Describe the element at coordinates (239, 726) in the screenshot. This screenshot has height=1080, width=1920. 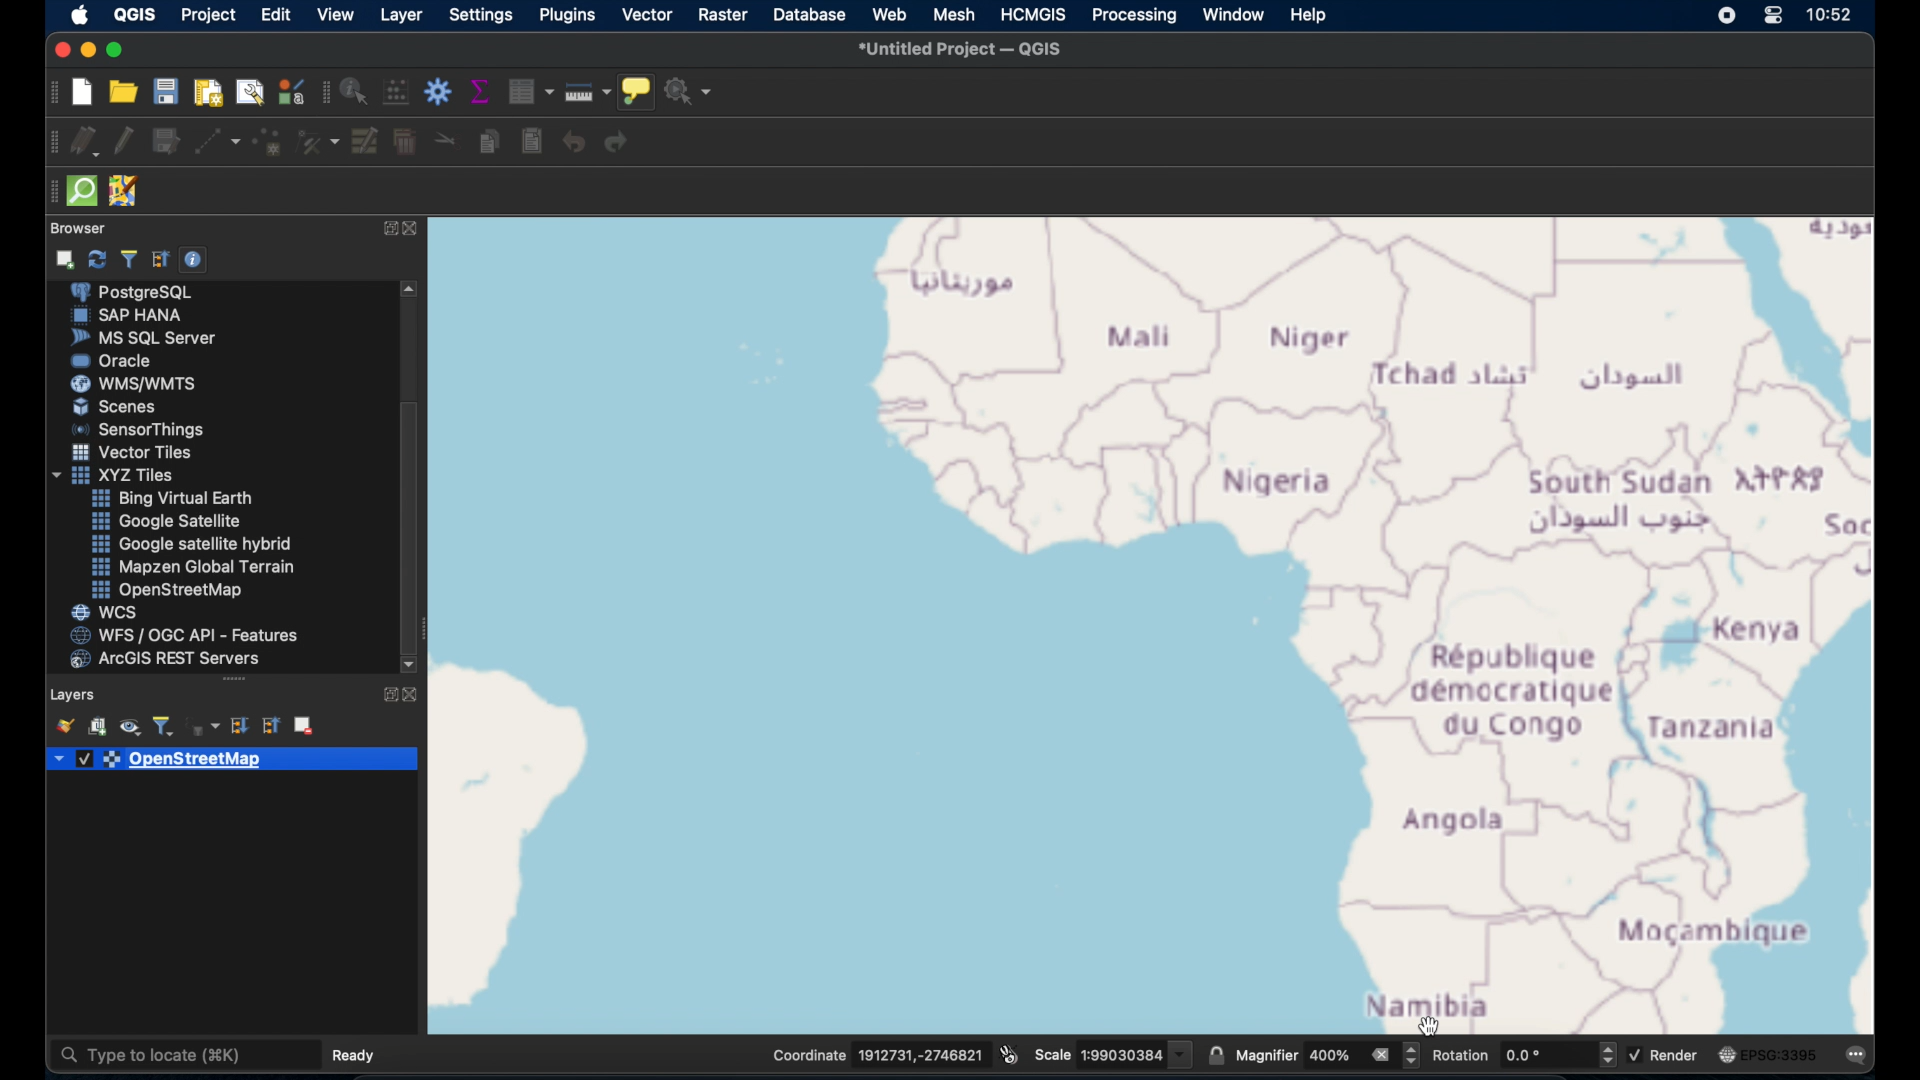
I see `expand all` at that location.